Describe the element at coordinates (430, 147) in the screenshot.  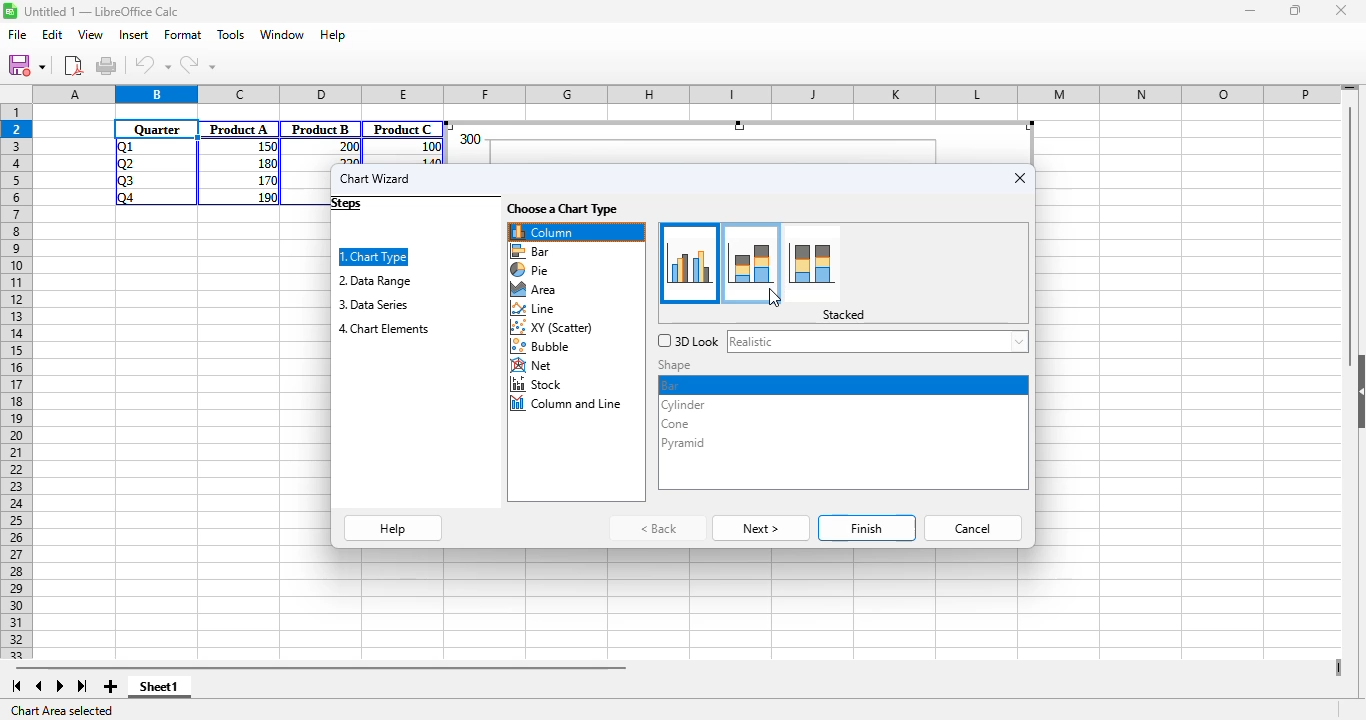
I see `100` at that location.